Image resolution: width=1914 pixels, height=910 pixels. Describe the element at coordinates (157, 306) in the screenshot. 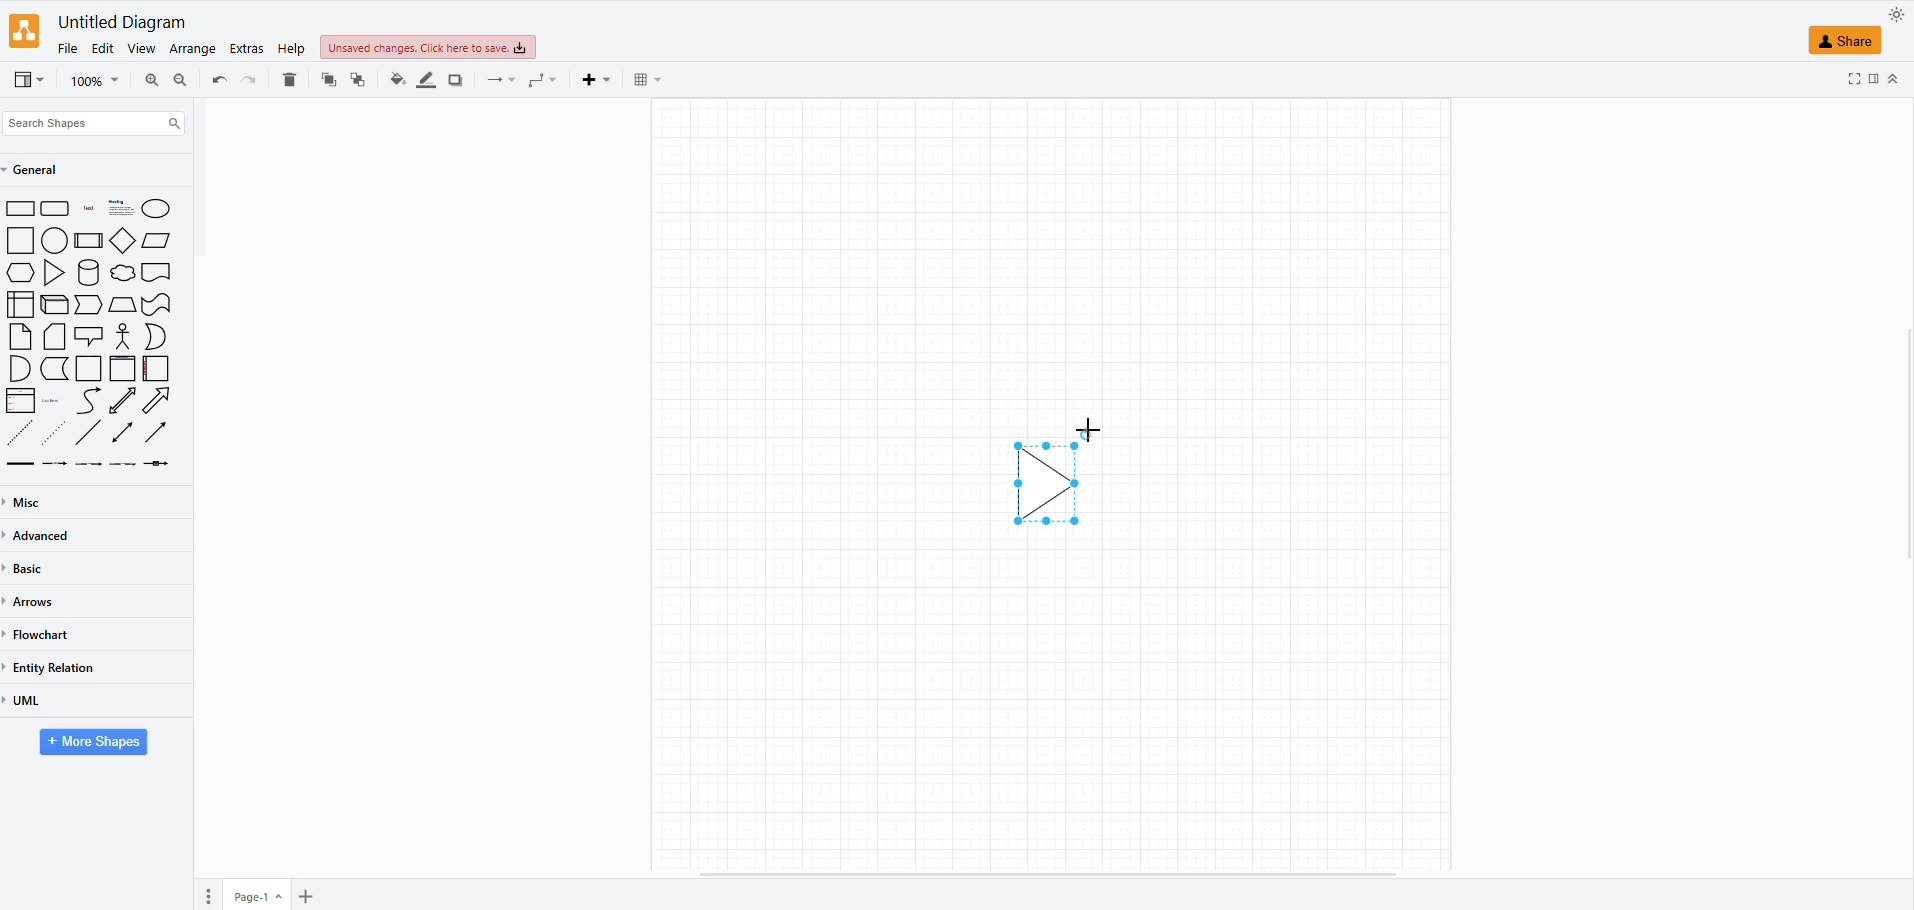

I see `Flag` at that location.